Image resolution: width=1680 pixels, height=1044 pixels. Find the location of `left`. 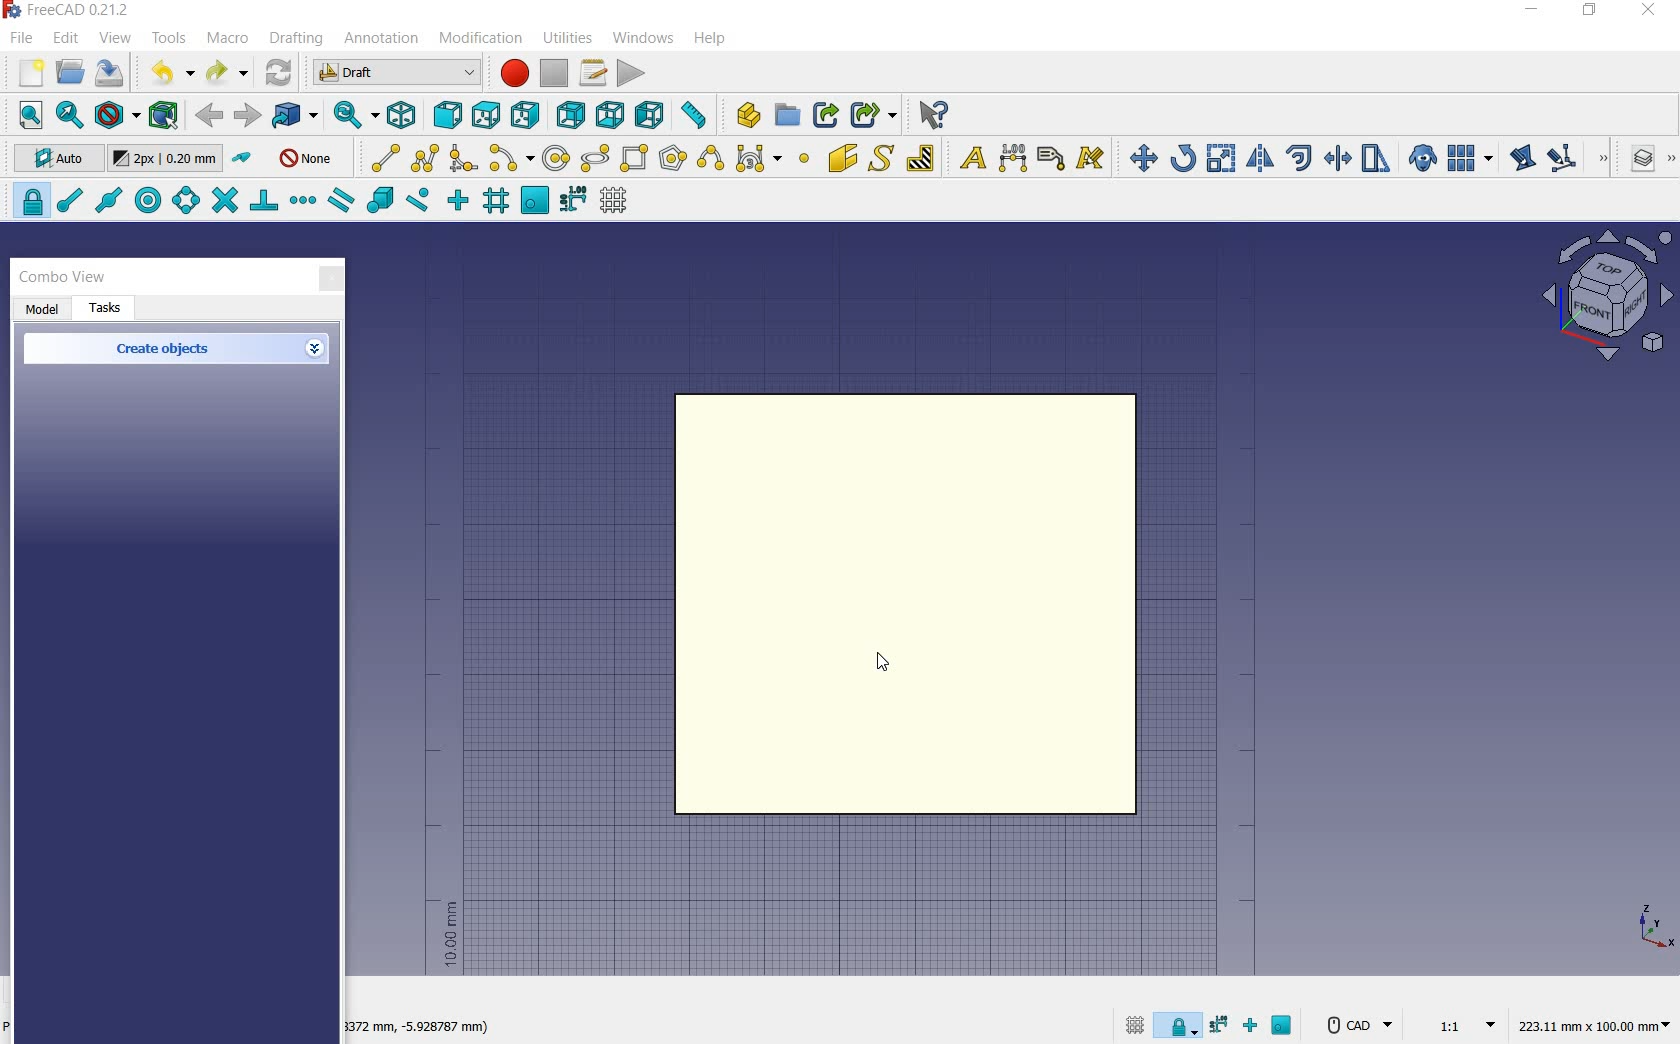

left is located at coordinates (654, 115).